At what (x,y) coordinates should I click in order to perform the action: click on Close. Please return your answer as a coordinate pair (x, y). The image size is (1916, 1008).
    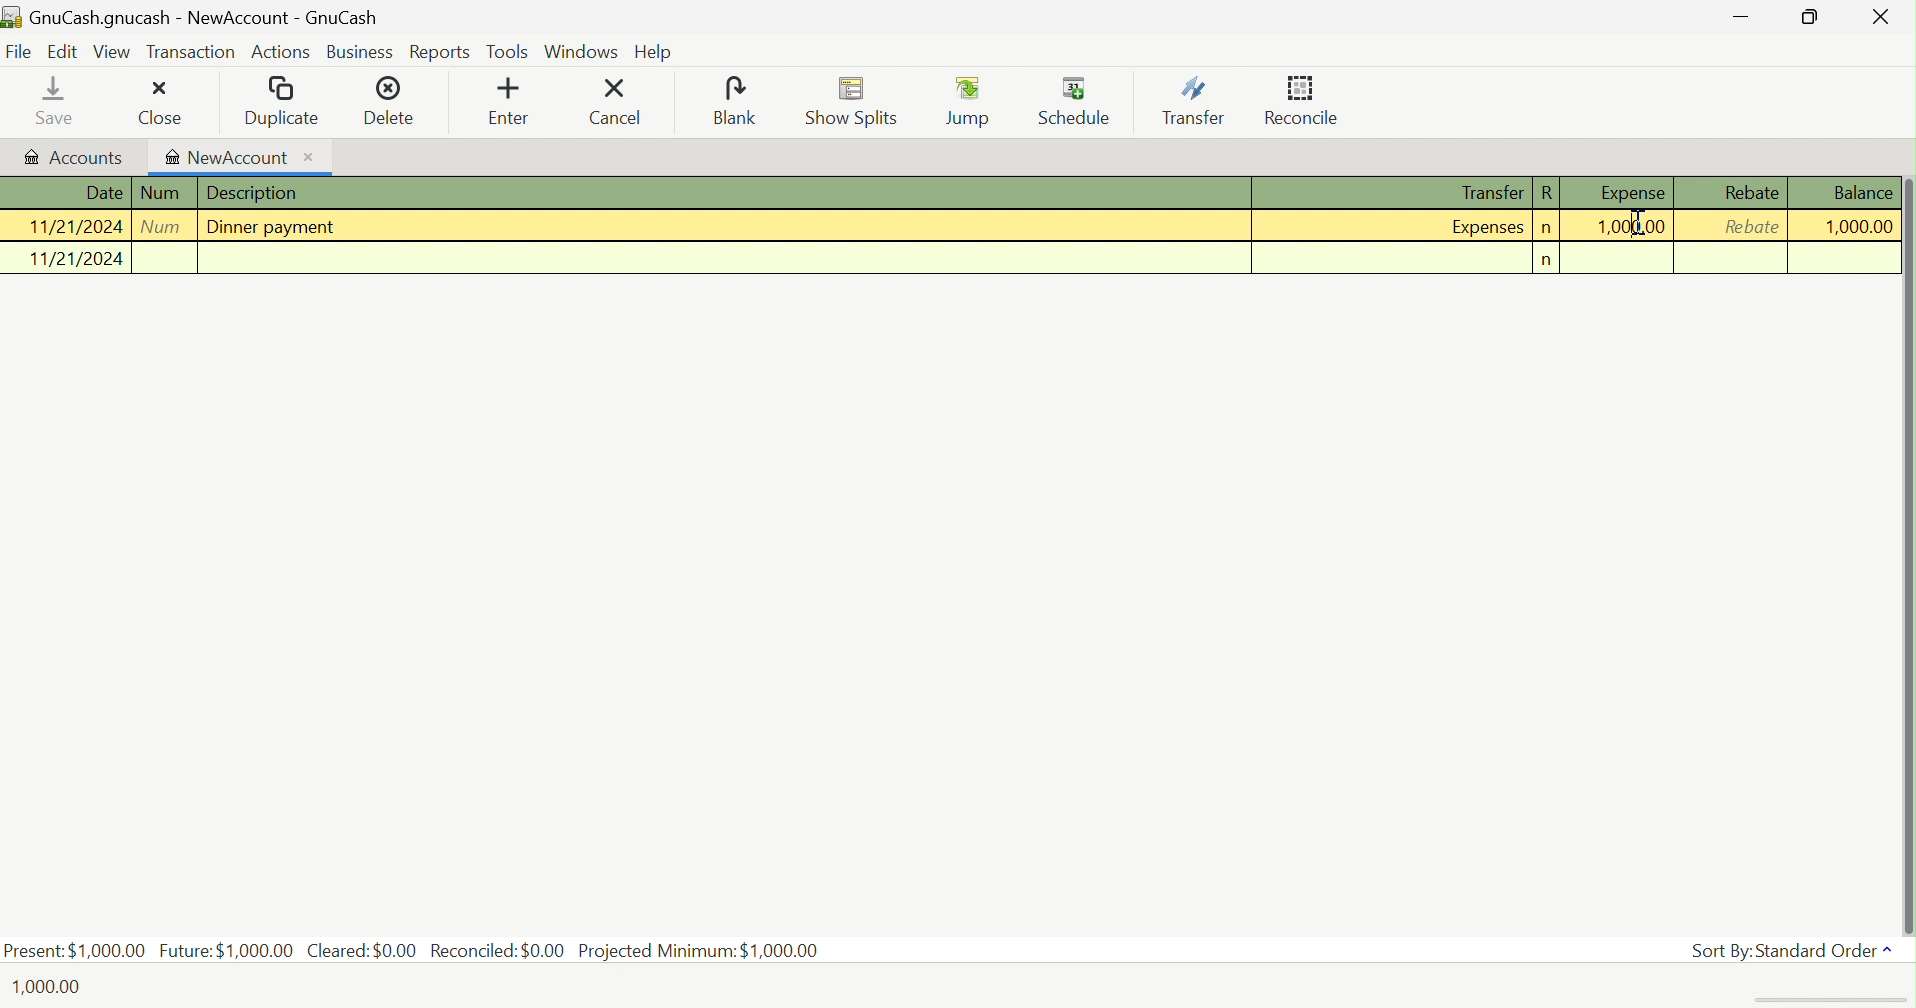
    Looking at the image, I should click on (153, 102).